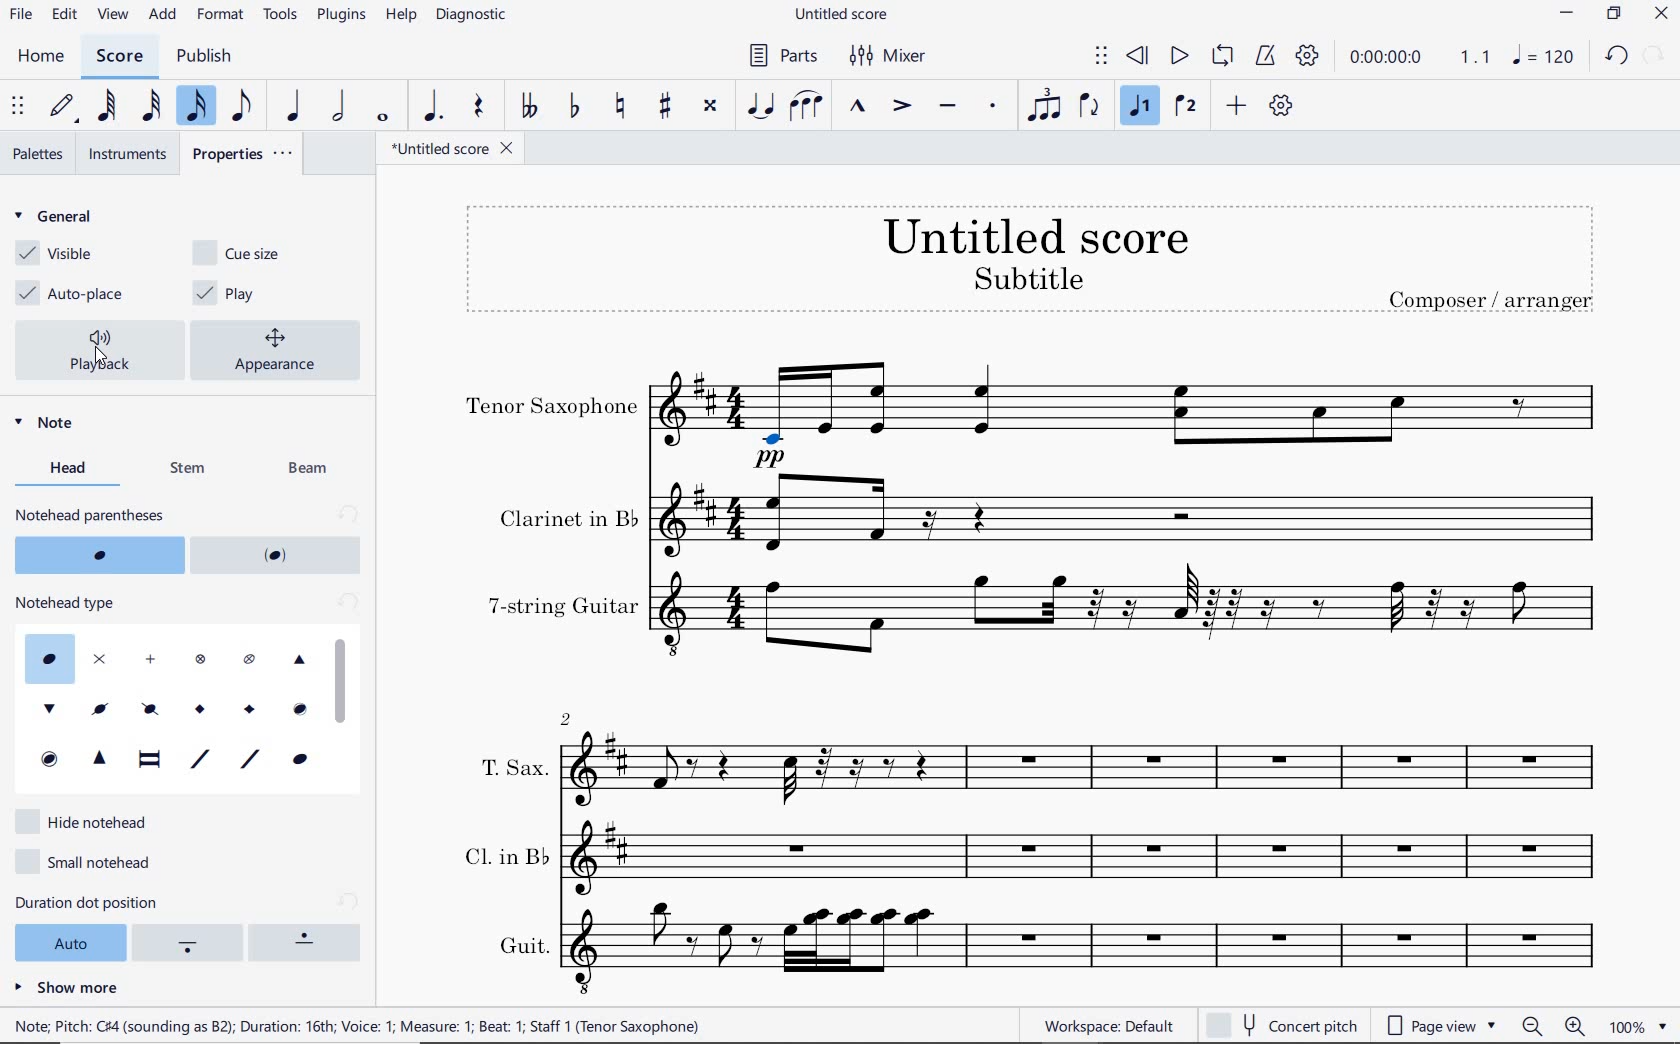  I want to click on tools, so click(278, 16).